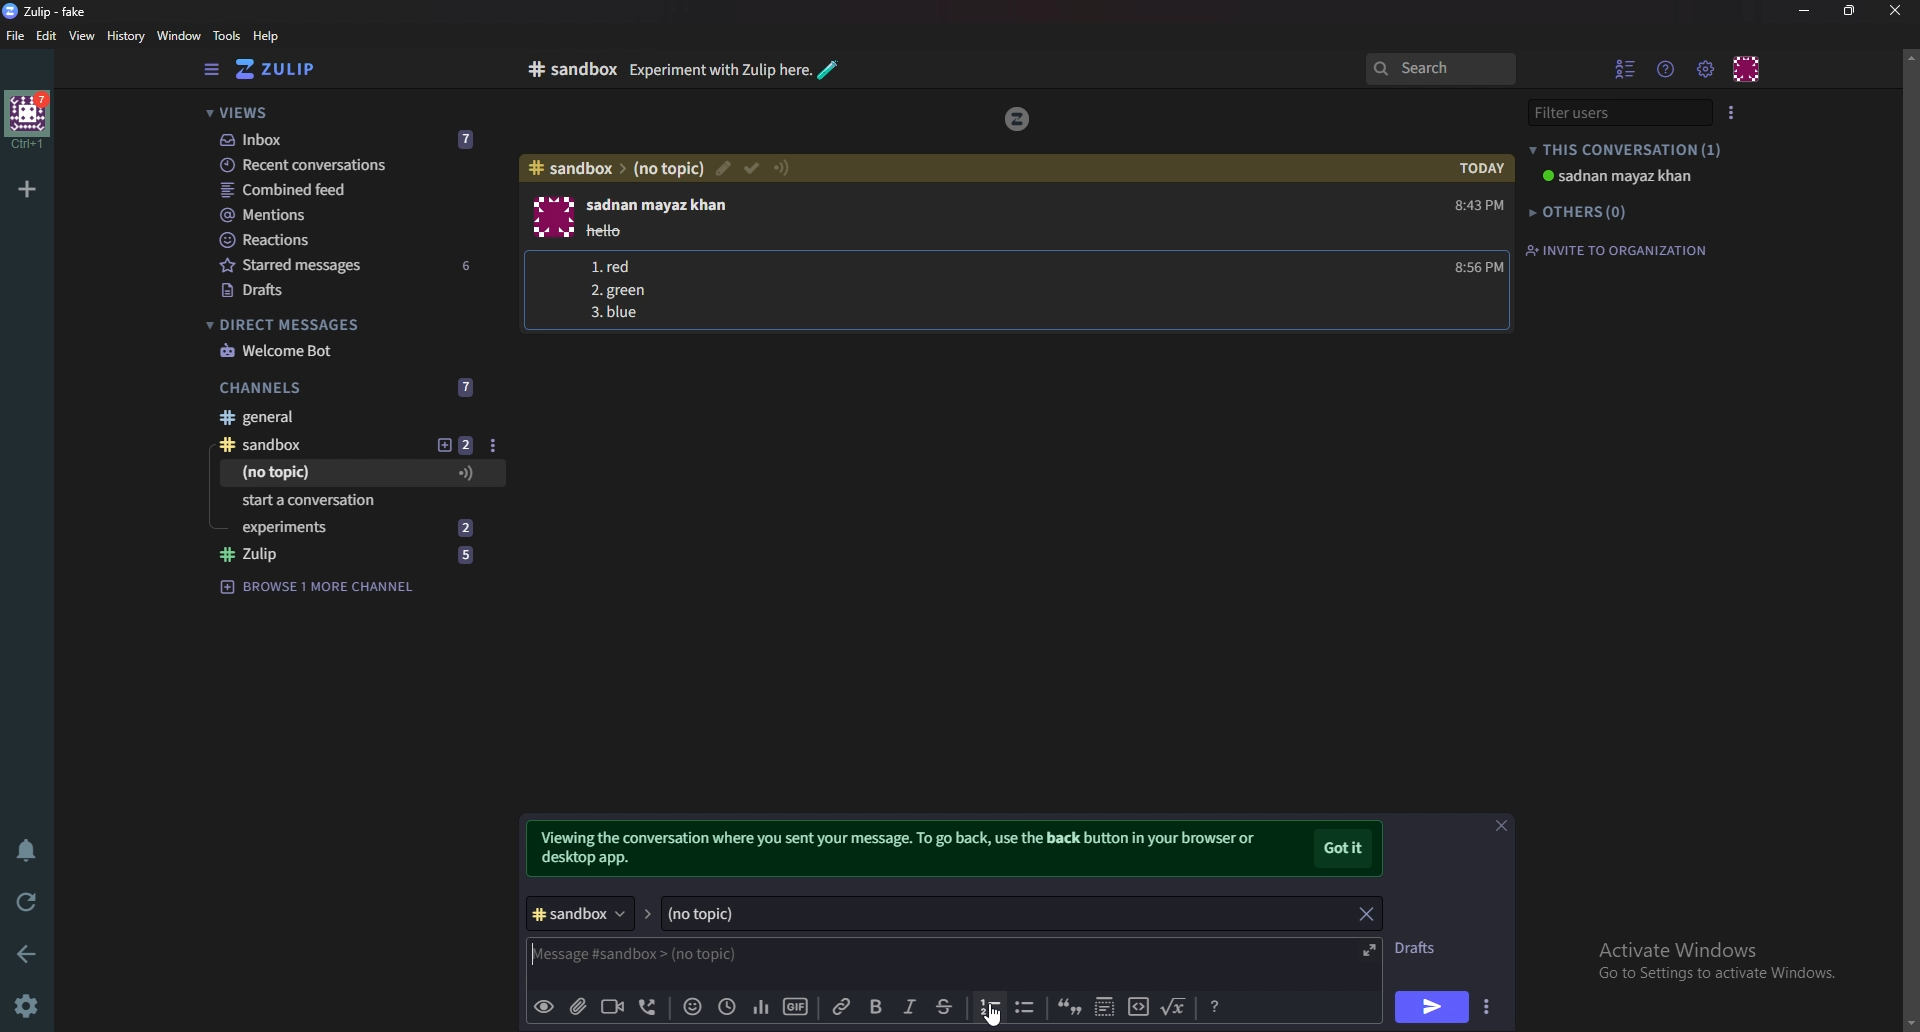 The height and width of the screenshot is (1032, 1920). What do you see at coordinates (1369, 948) in the screenshot?
I see `Expand` at bounding box center [1369, 948].